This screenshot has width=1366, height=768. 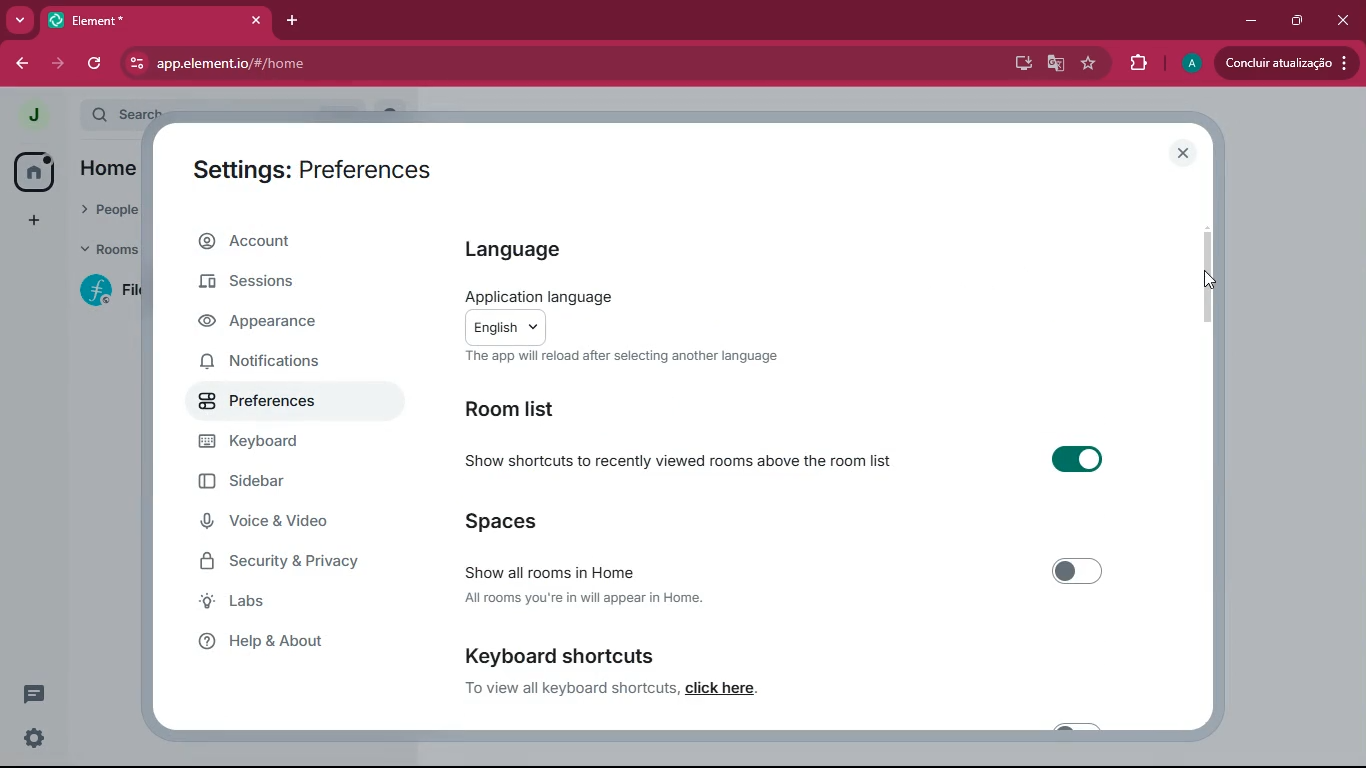 I want to click on english, so click(x=505, y=327).